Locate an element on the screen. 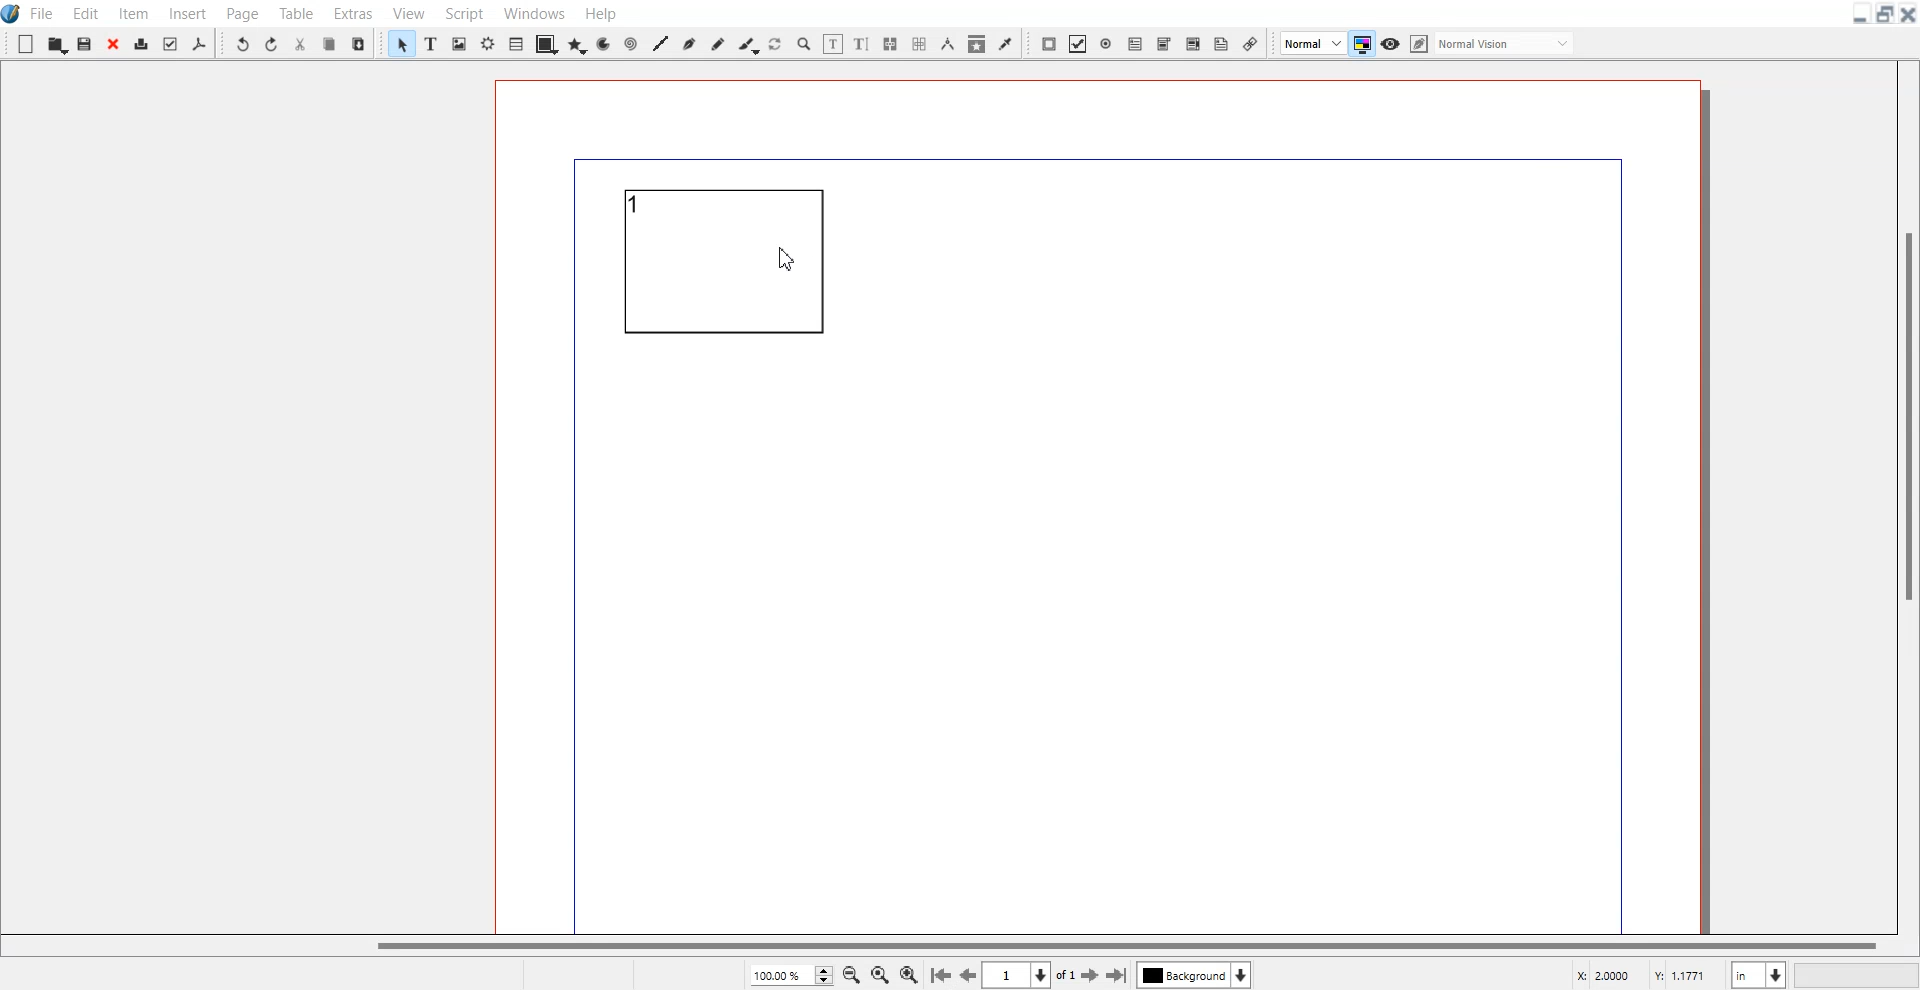 Image resolution: width=1920 pixels, height=990 pixels. X, Y Co-ordinate is located at coordinates (1644, 975).